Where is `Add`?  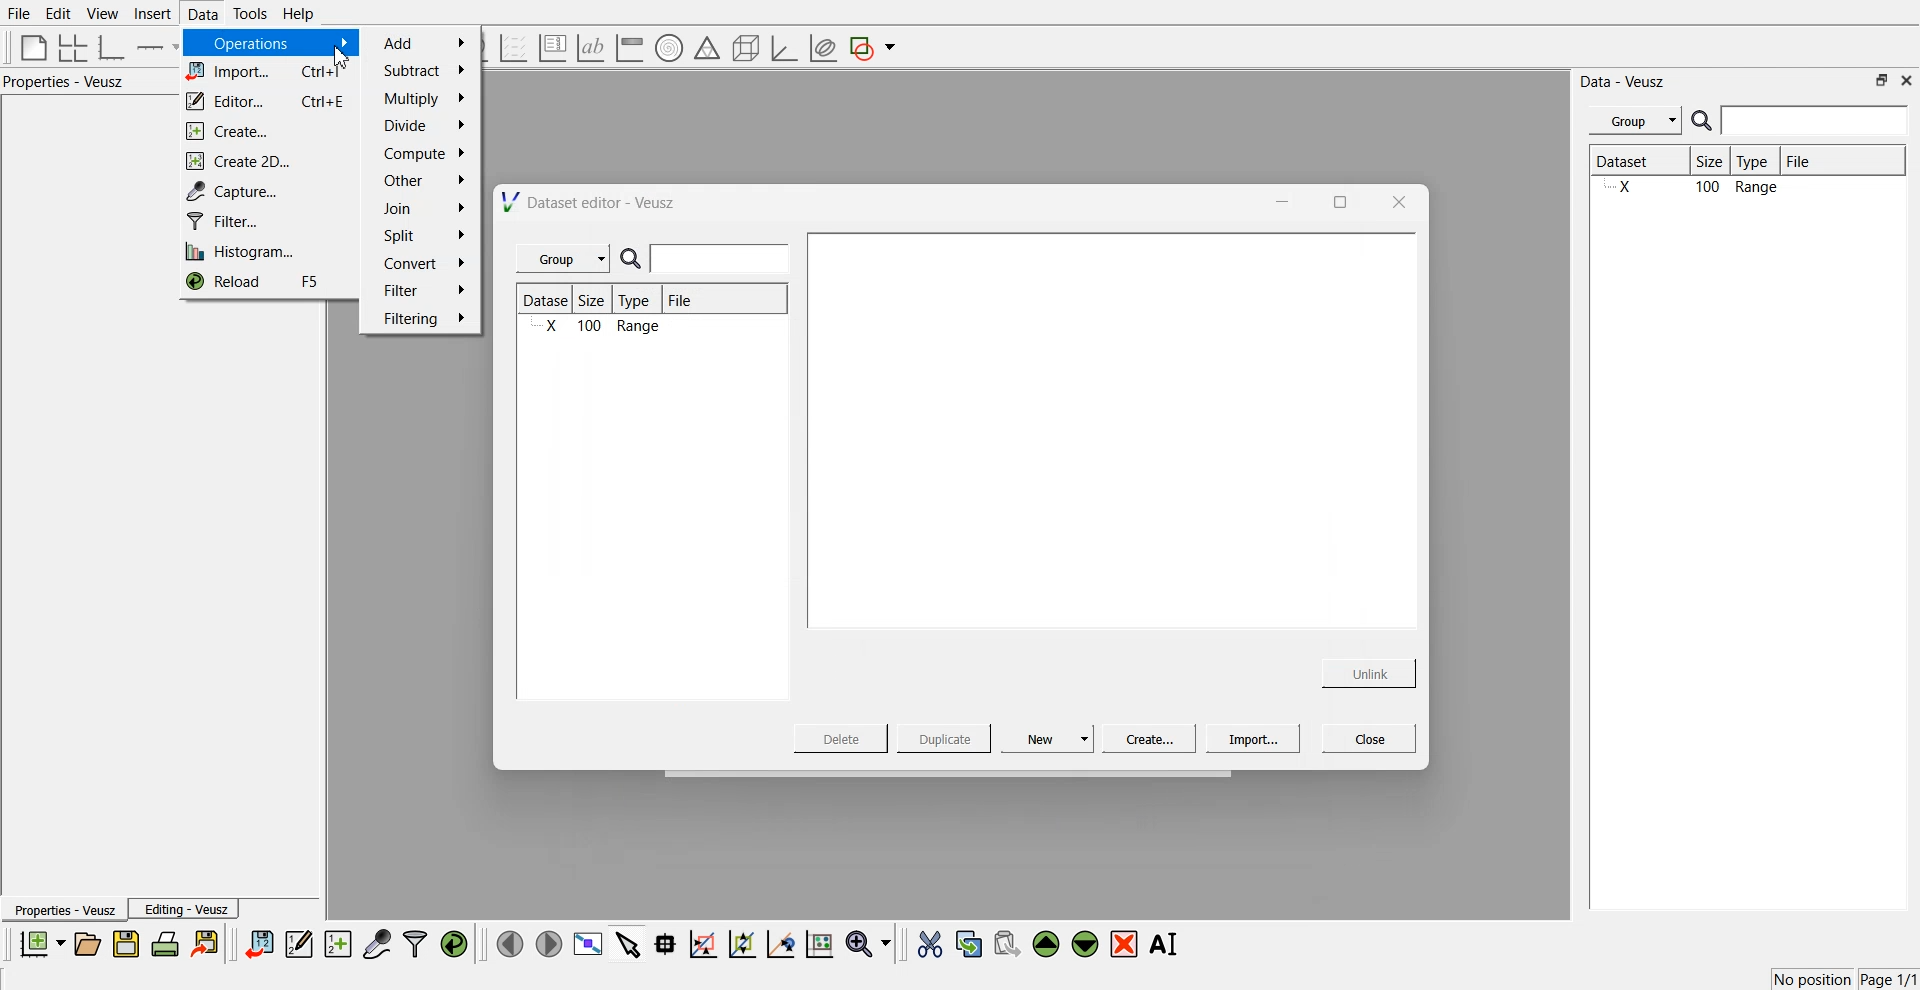
Add is located at coordinates (425, 43).